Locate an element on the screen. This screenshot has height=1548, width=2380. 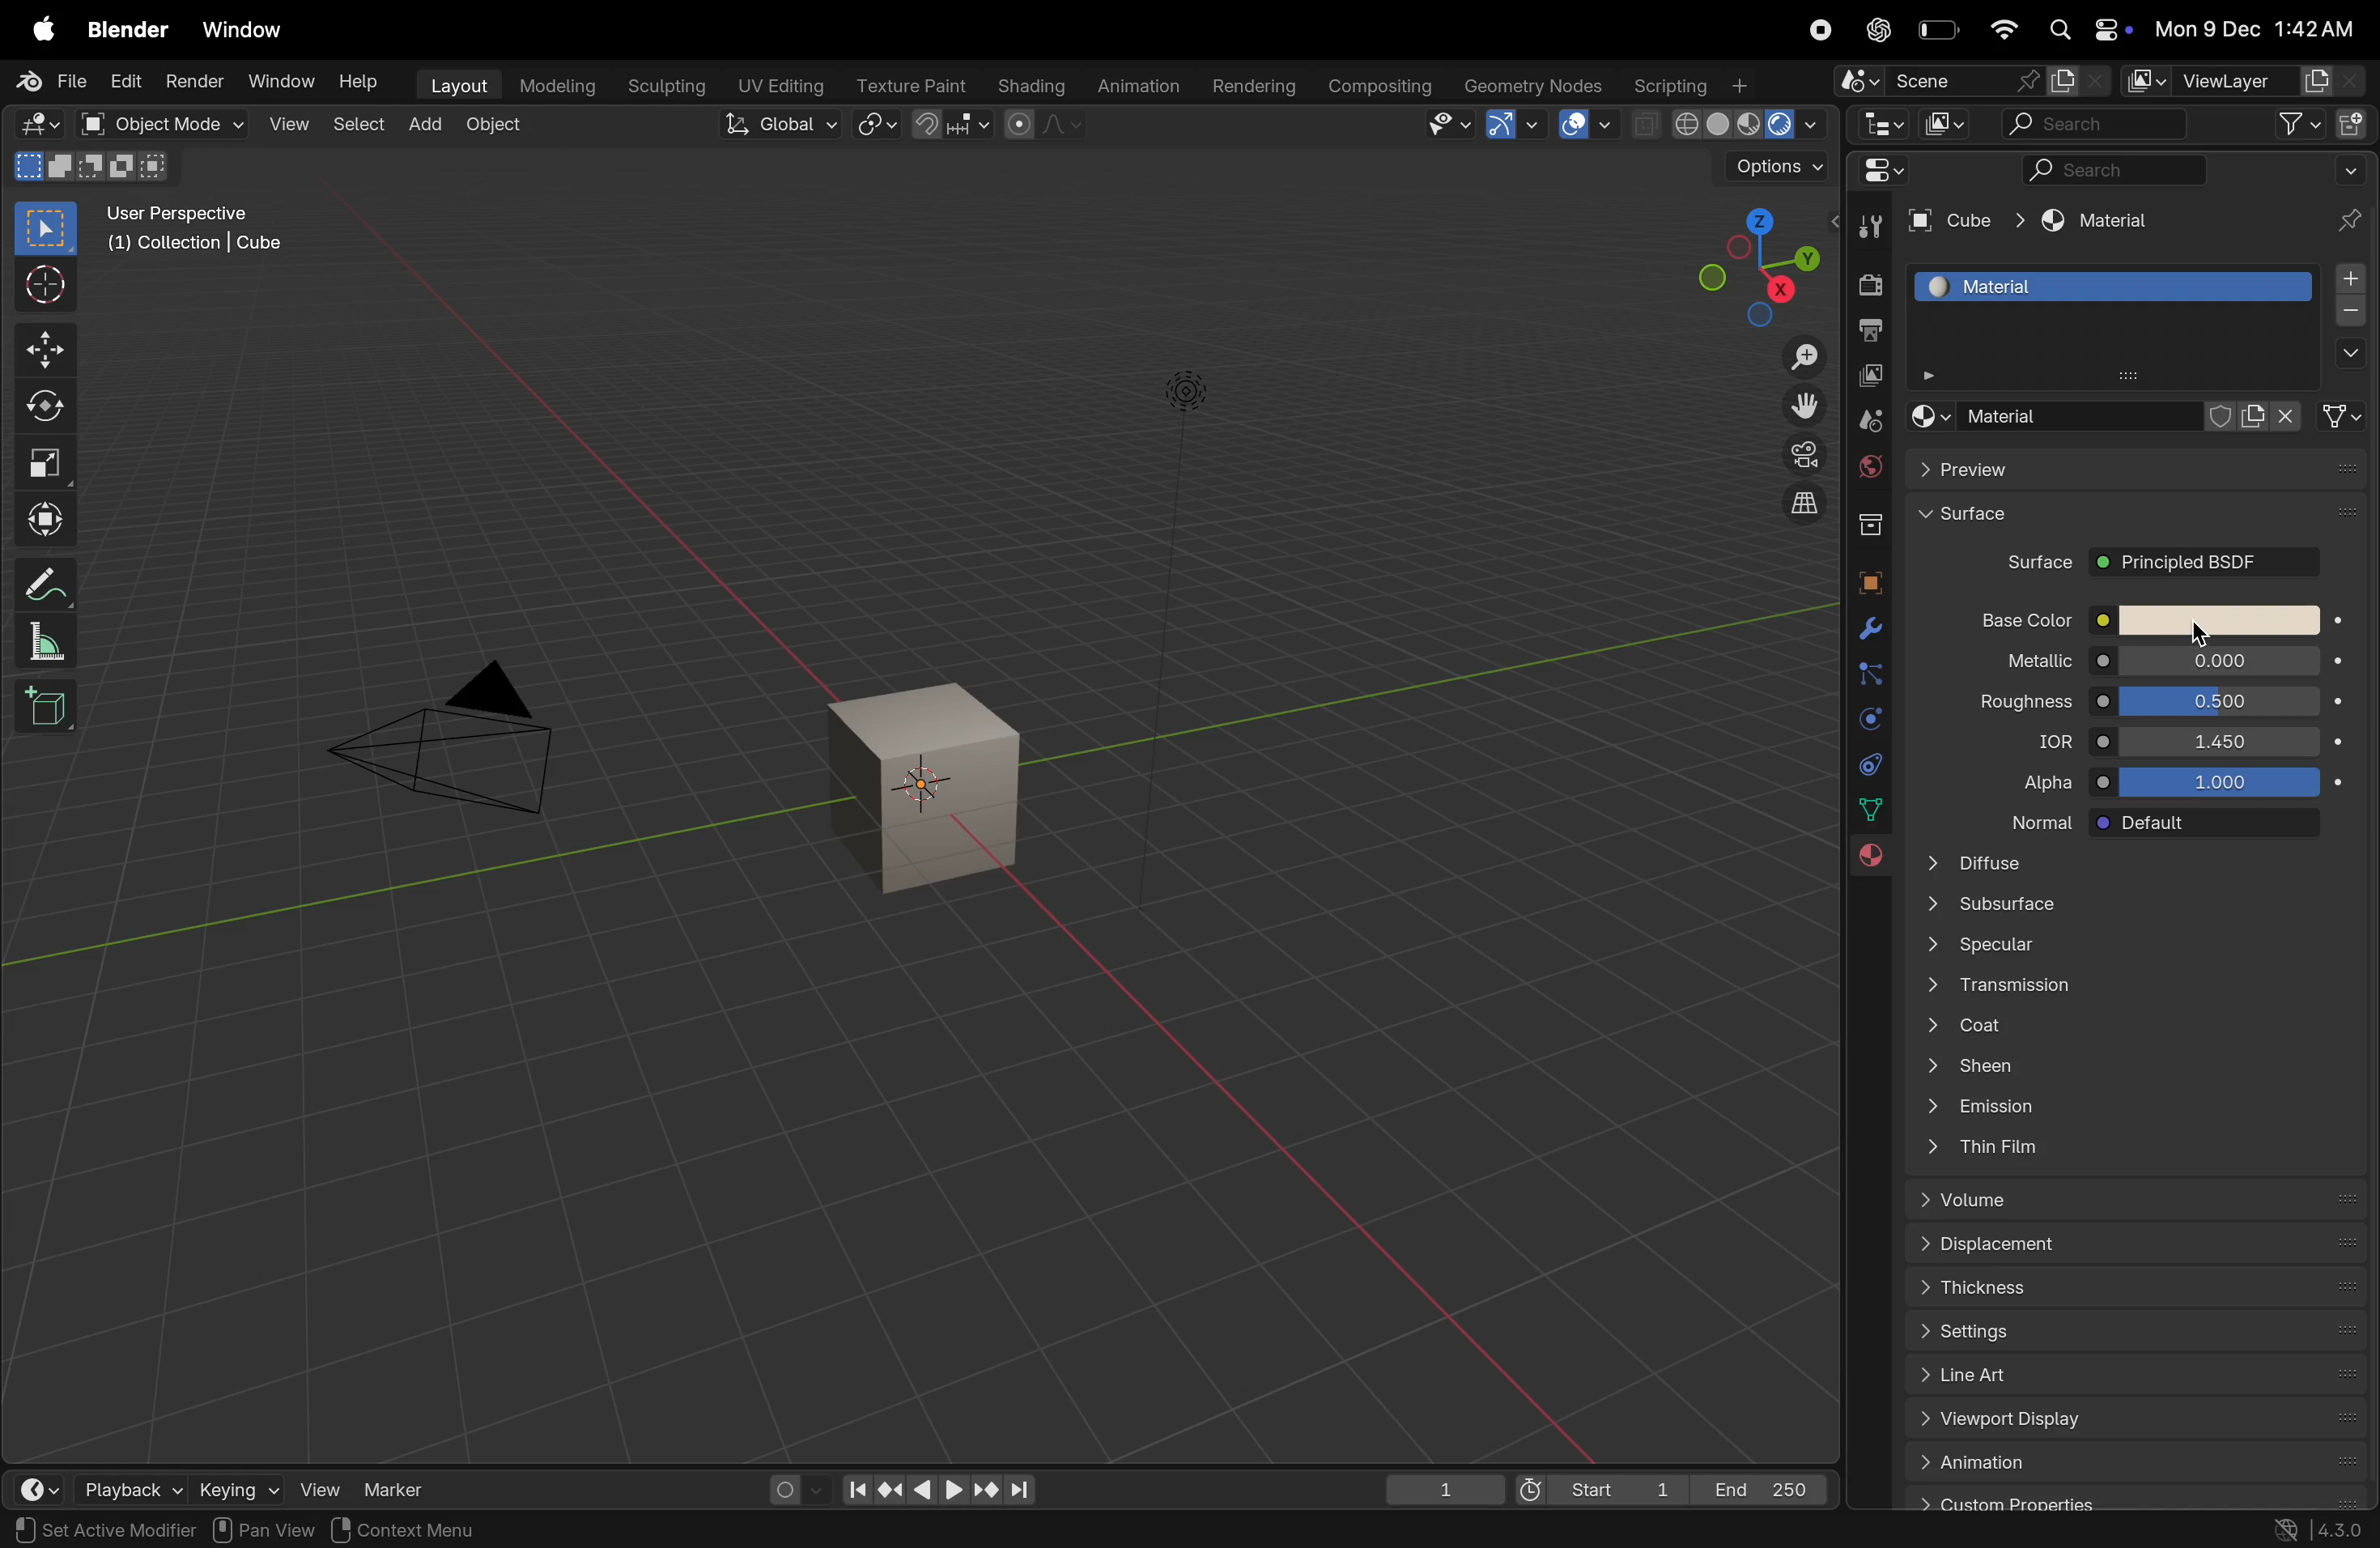
thickness is located at coordinates (2128, 1285).